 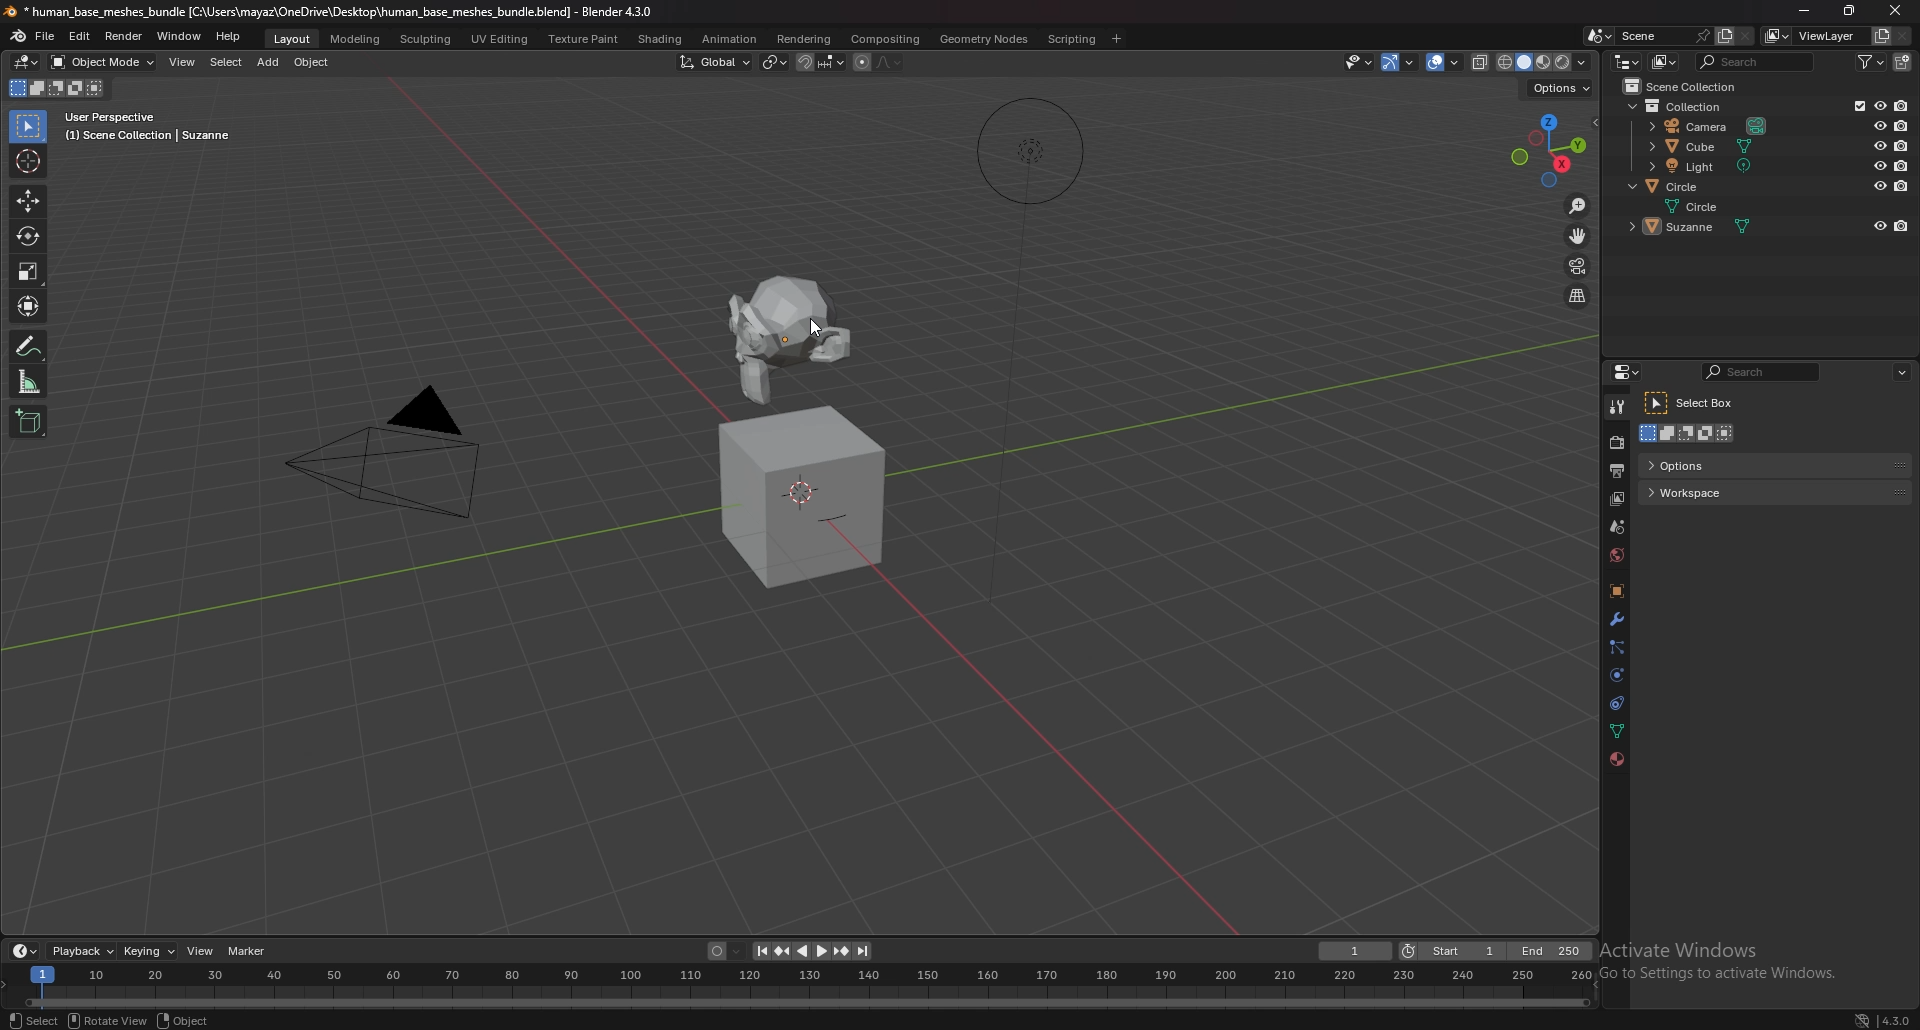 I want to click on mode, so click(x=60, y=88).